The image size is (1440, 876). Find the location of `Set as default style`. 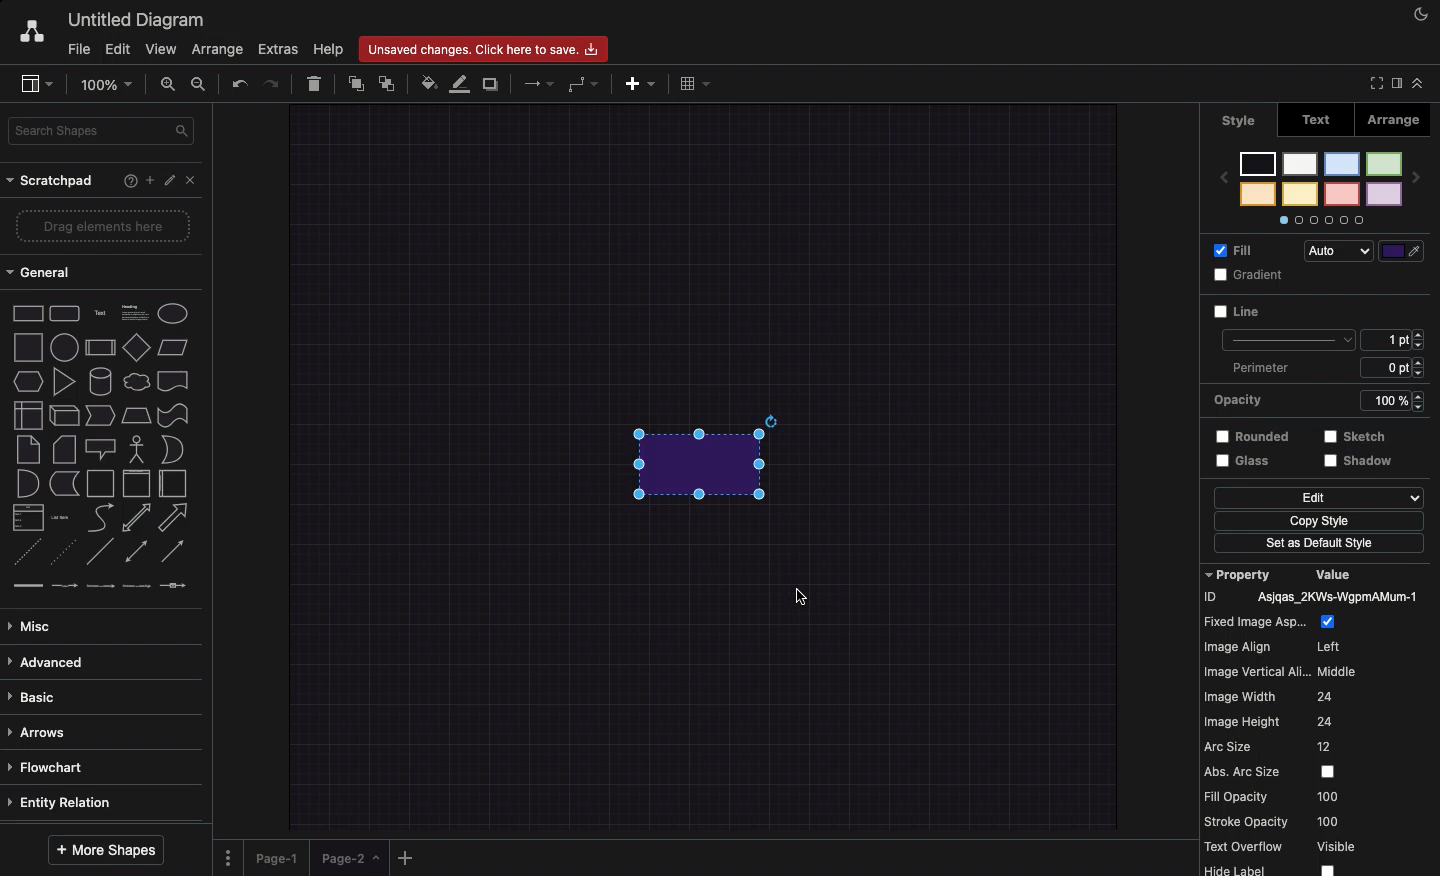

Set as default style is located at coordinates (1321, 545).